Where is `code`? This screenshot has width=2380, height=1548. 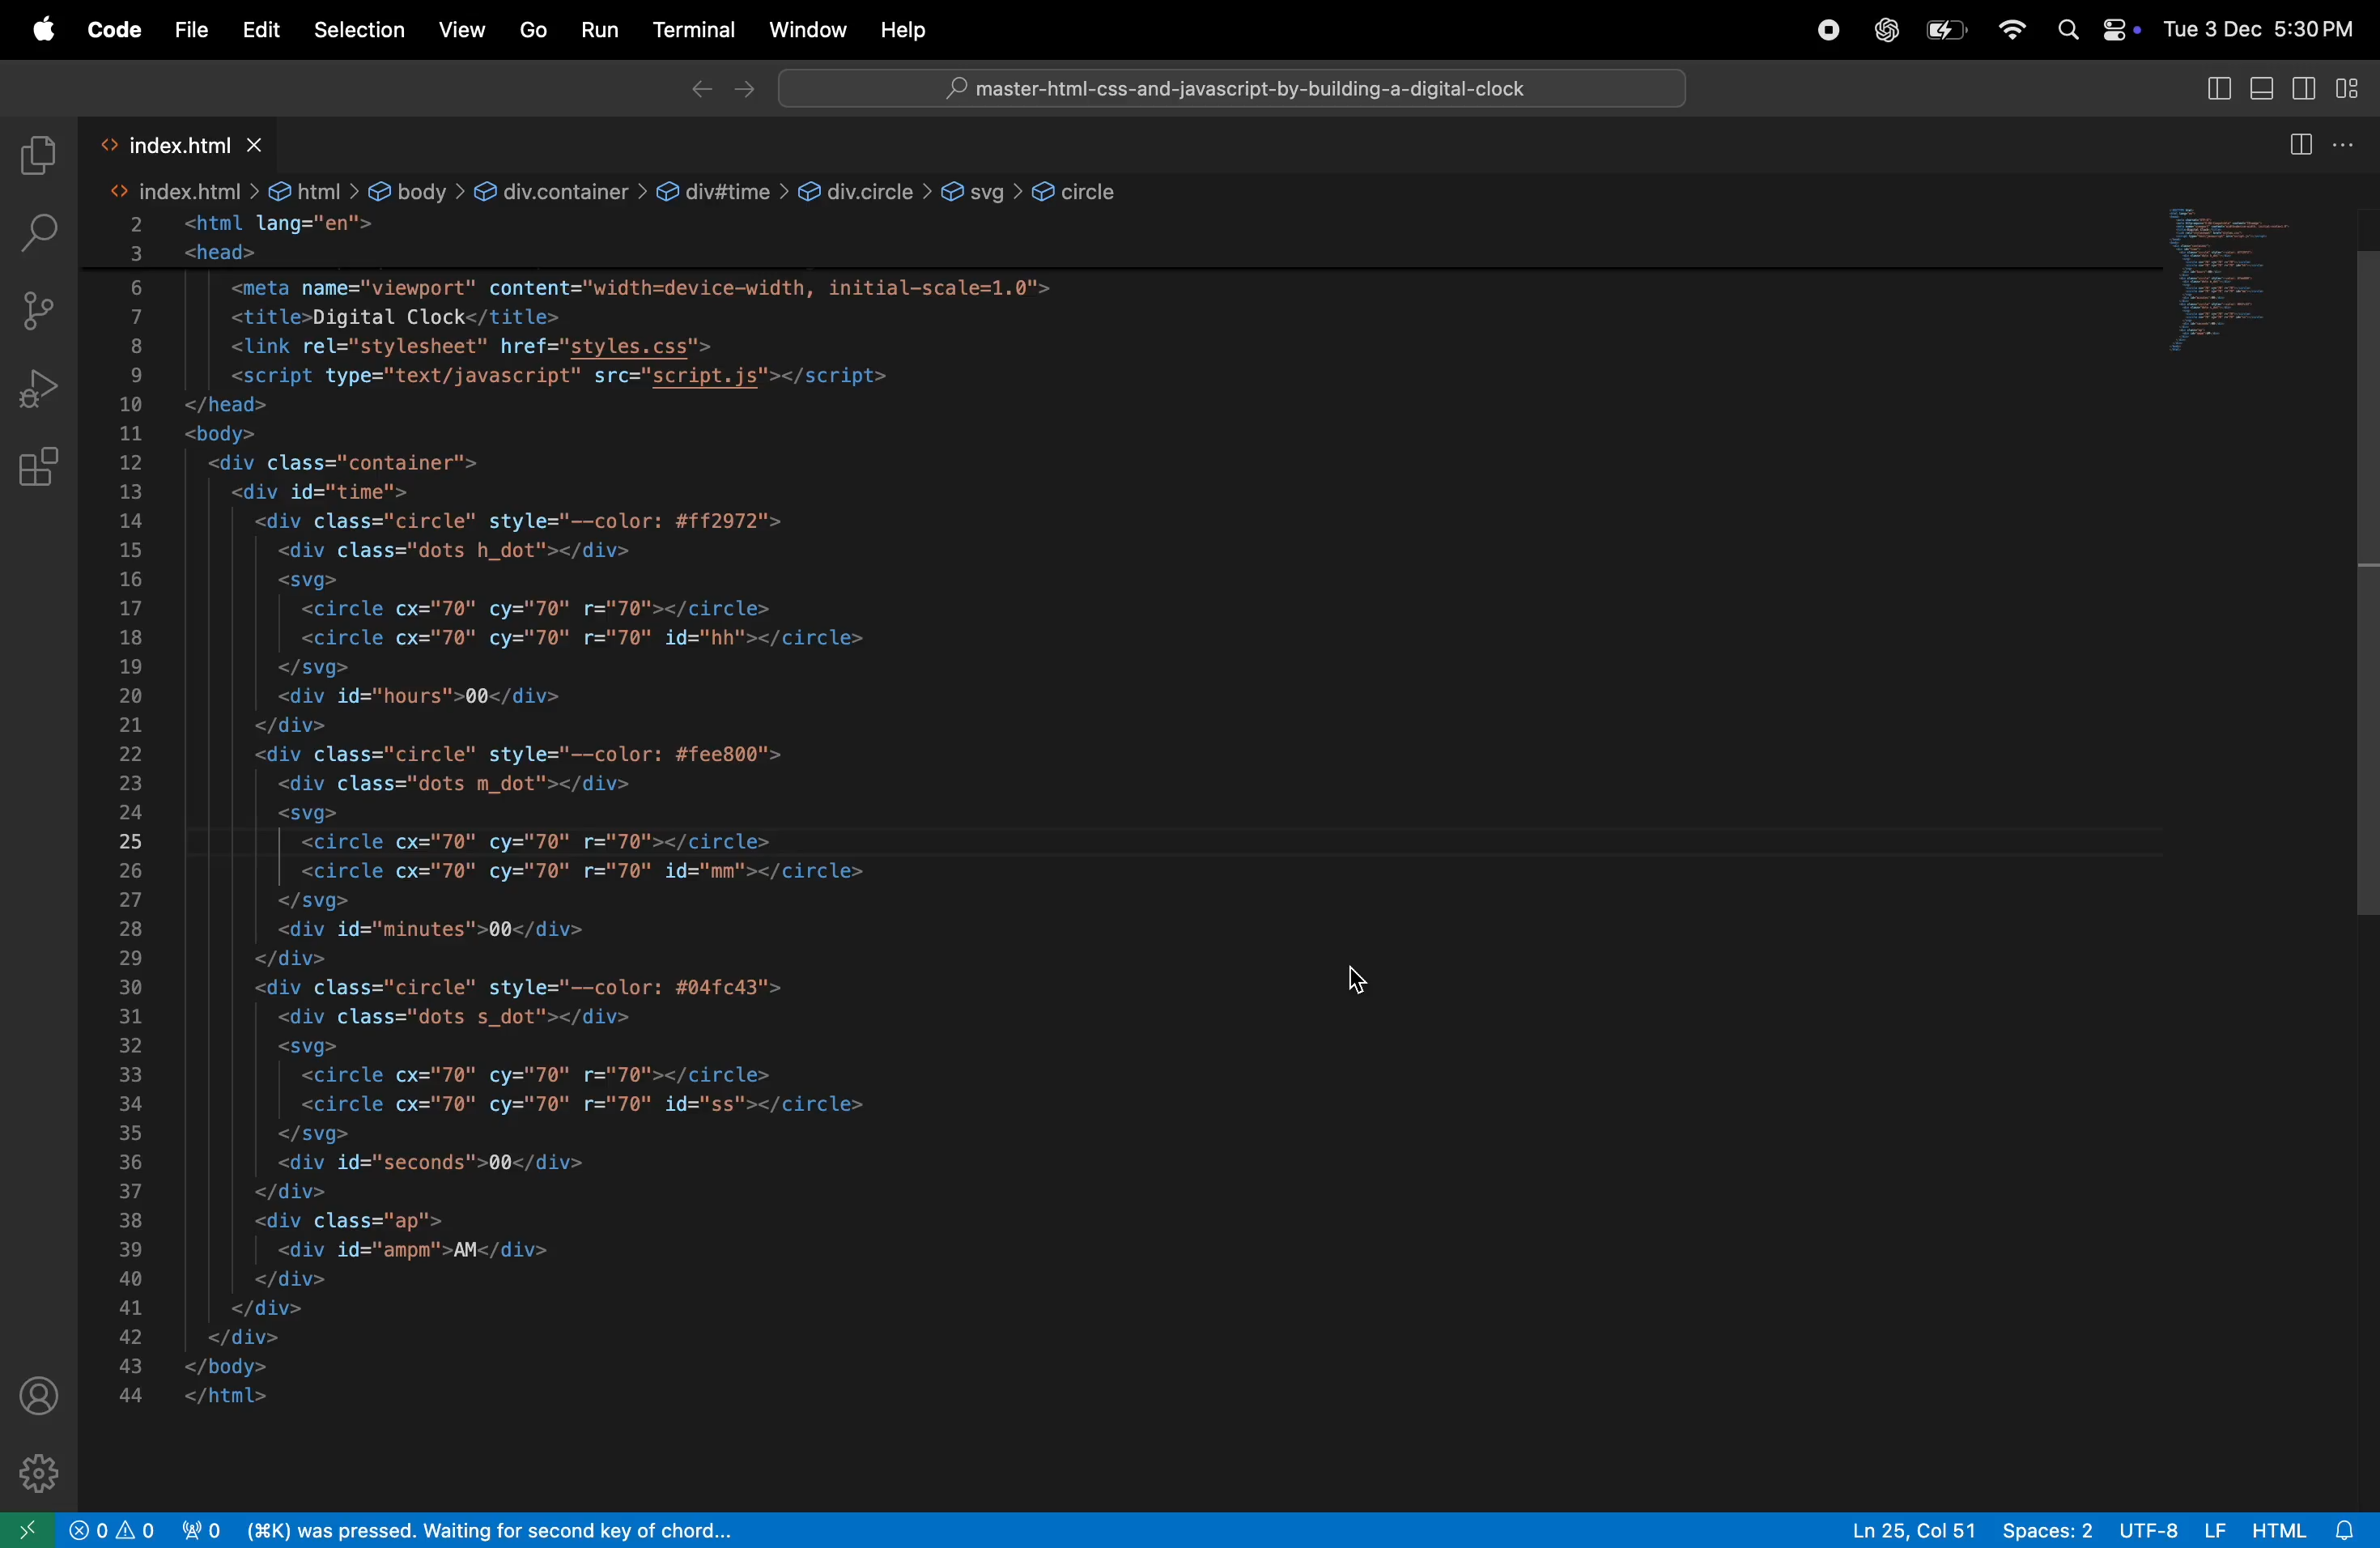
code is located at coordinates (112, 31).